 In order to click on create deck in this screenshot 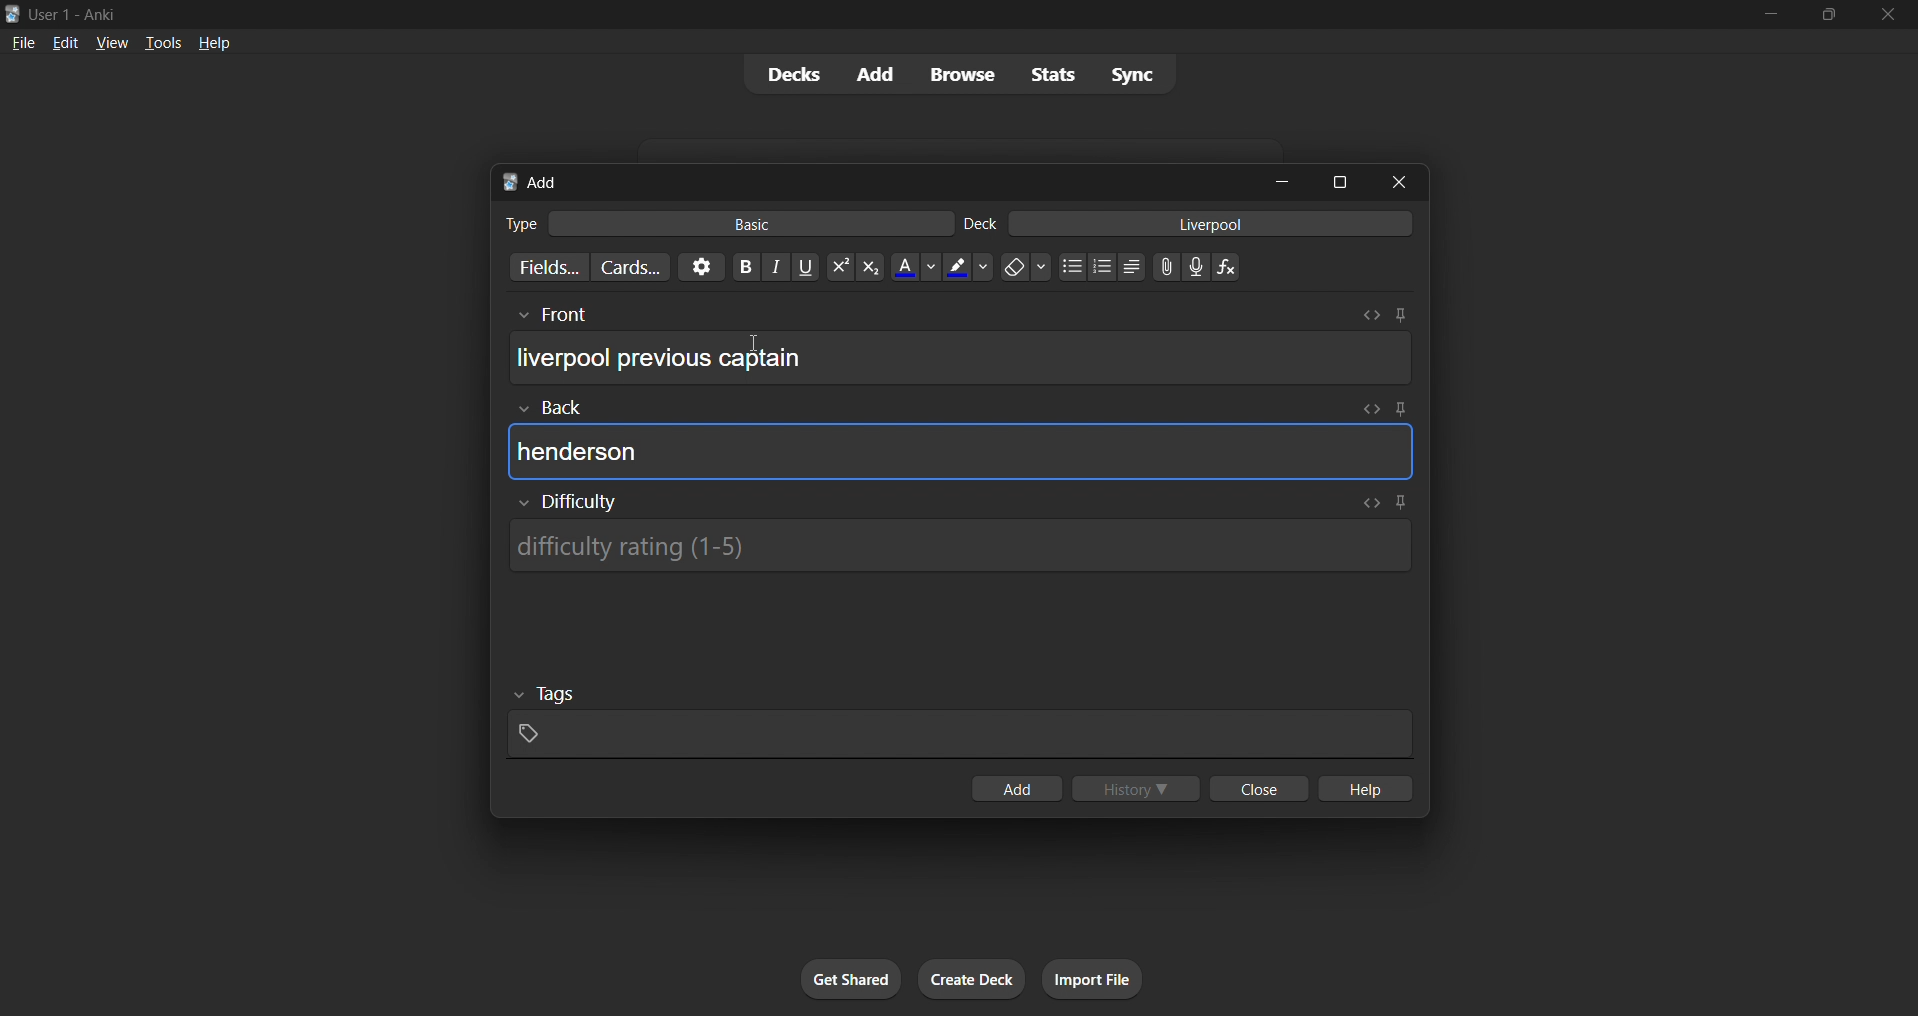, I will do `click(973, 980)`.